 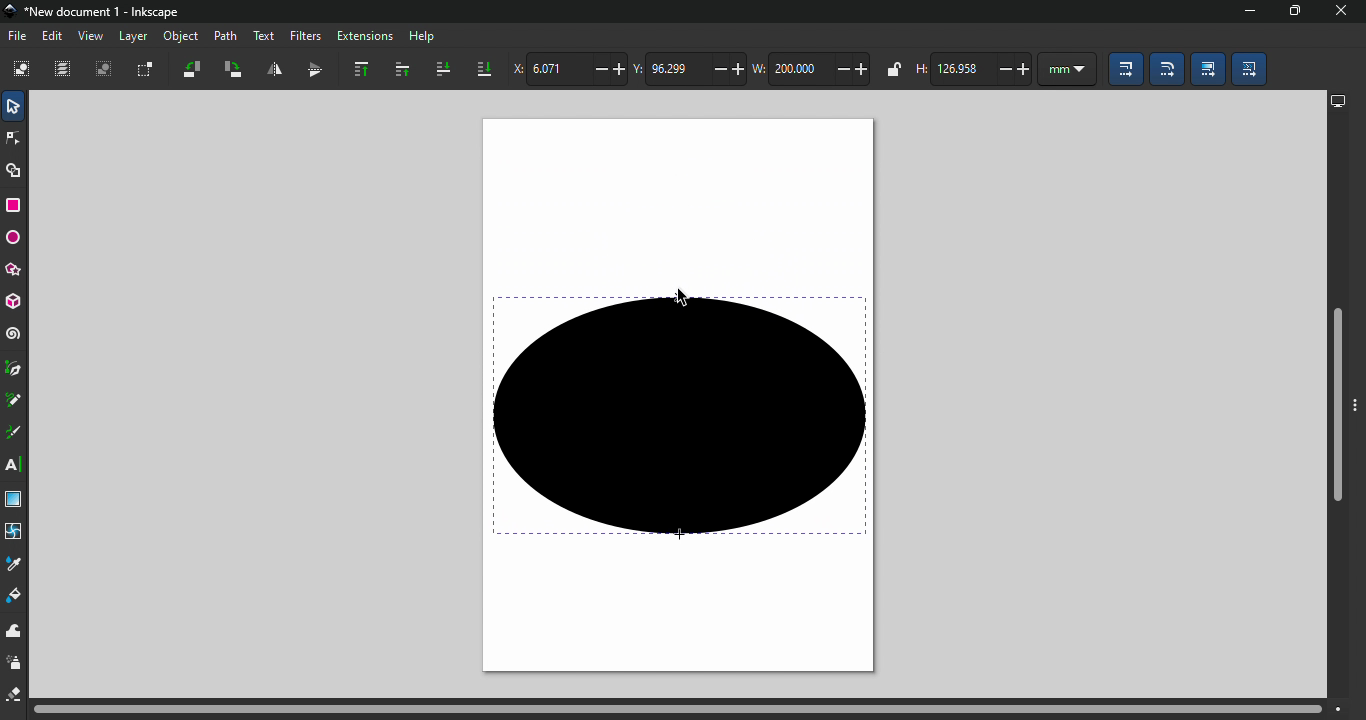 What do you see at coordinates (1248, 69) in the screenshot?
I see `Move patterns (in fill or stoke) along with the objects` at bounding box center [1248, 69].